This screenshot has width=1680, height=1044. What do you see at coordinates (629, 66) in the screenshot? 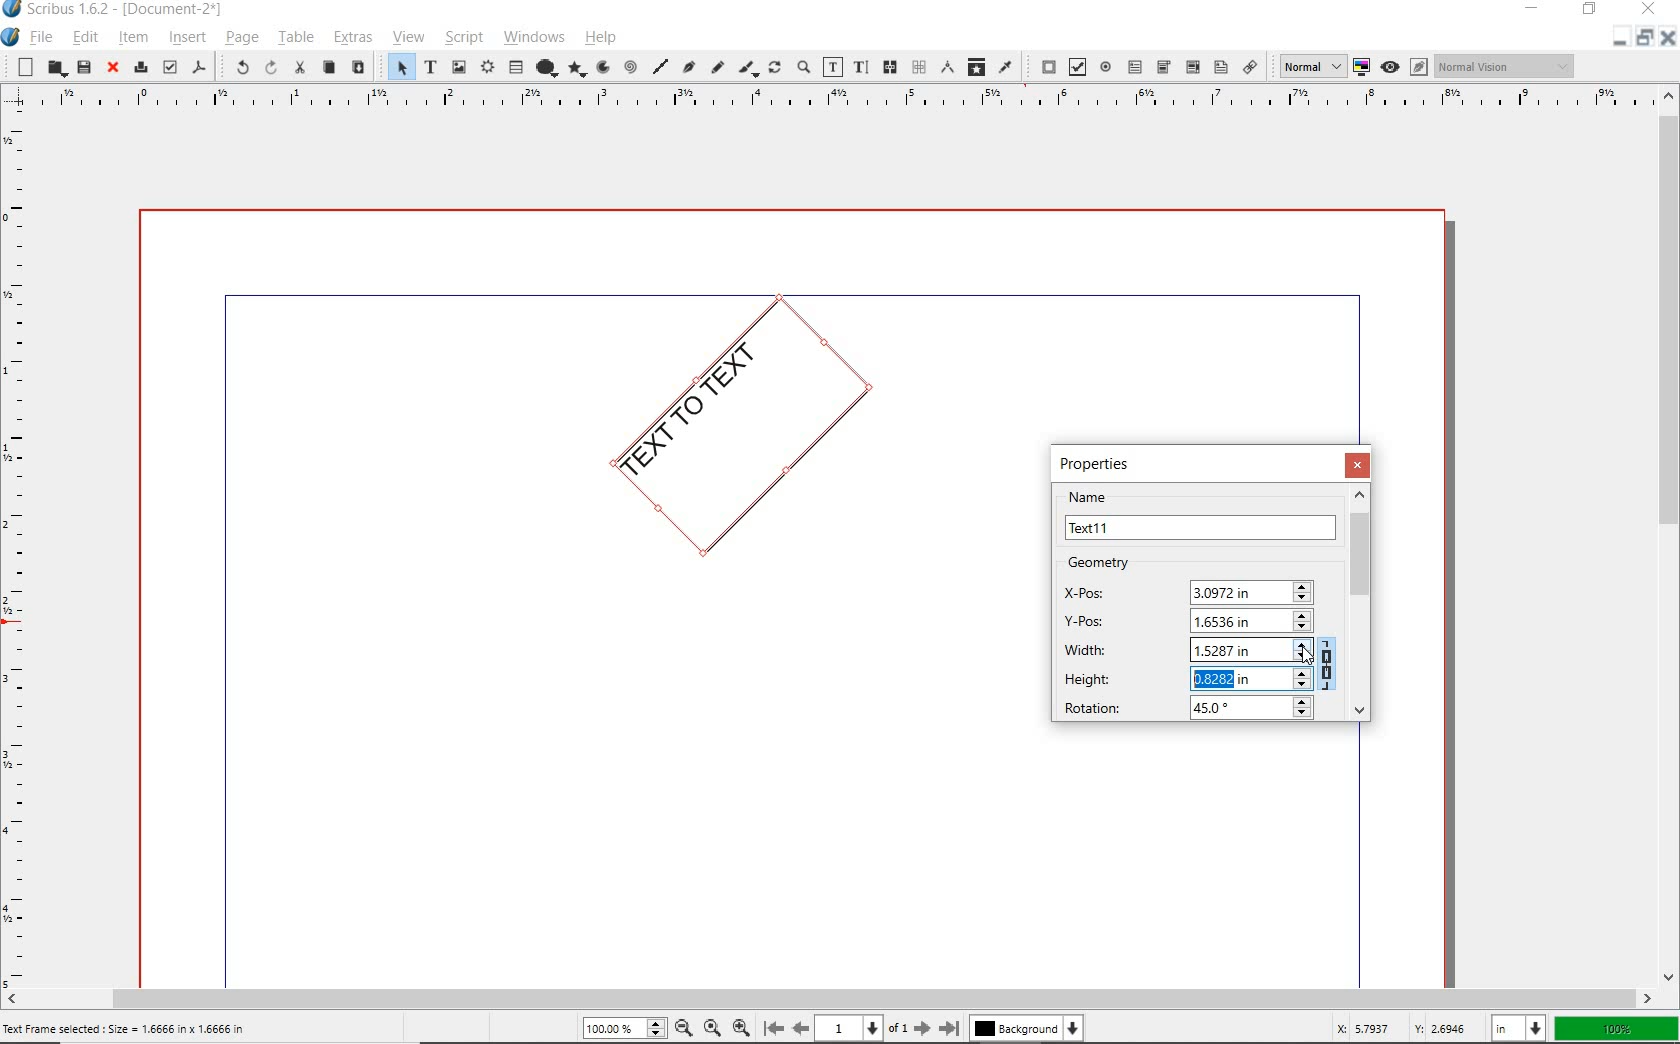
I see `spiral` at bounding box center [629, 66].